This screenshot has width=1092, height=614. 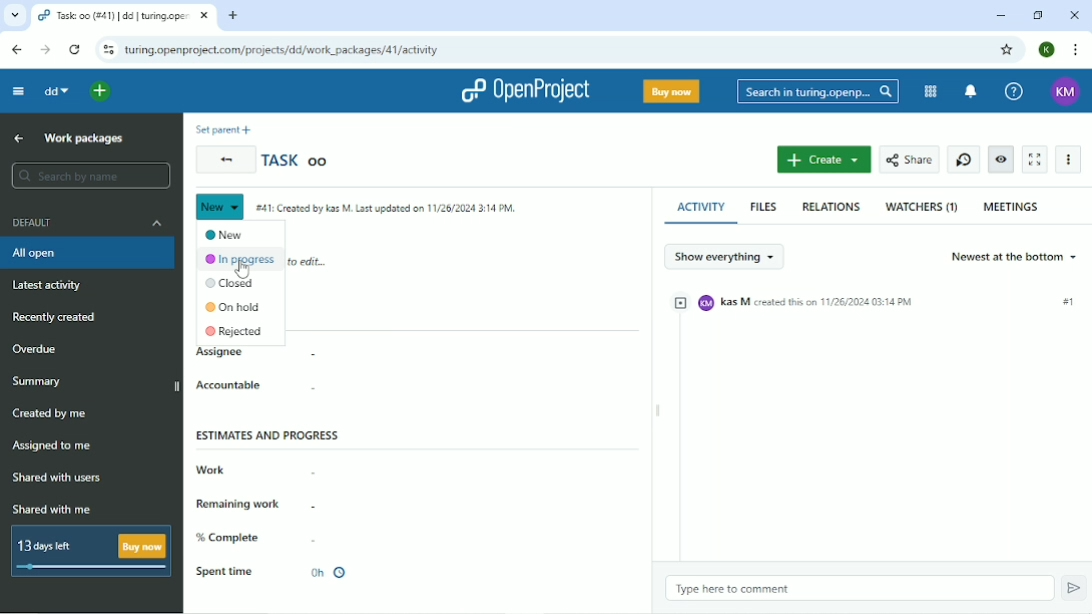 I want to click on Search tabs, so click(x=14, y=17).